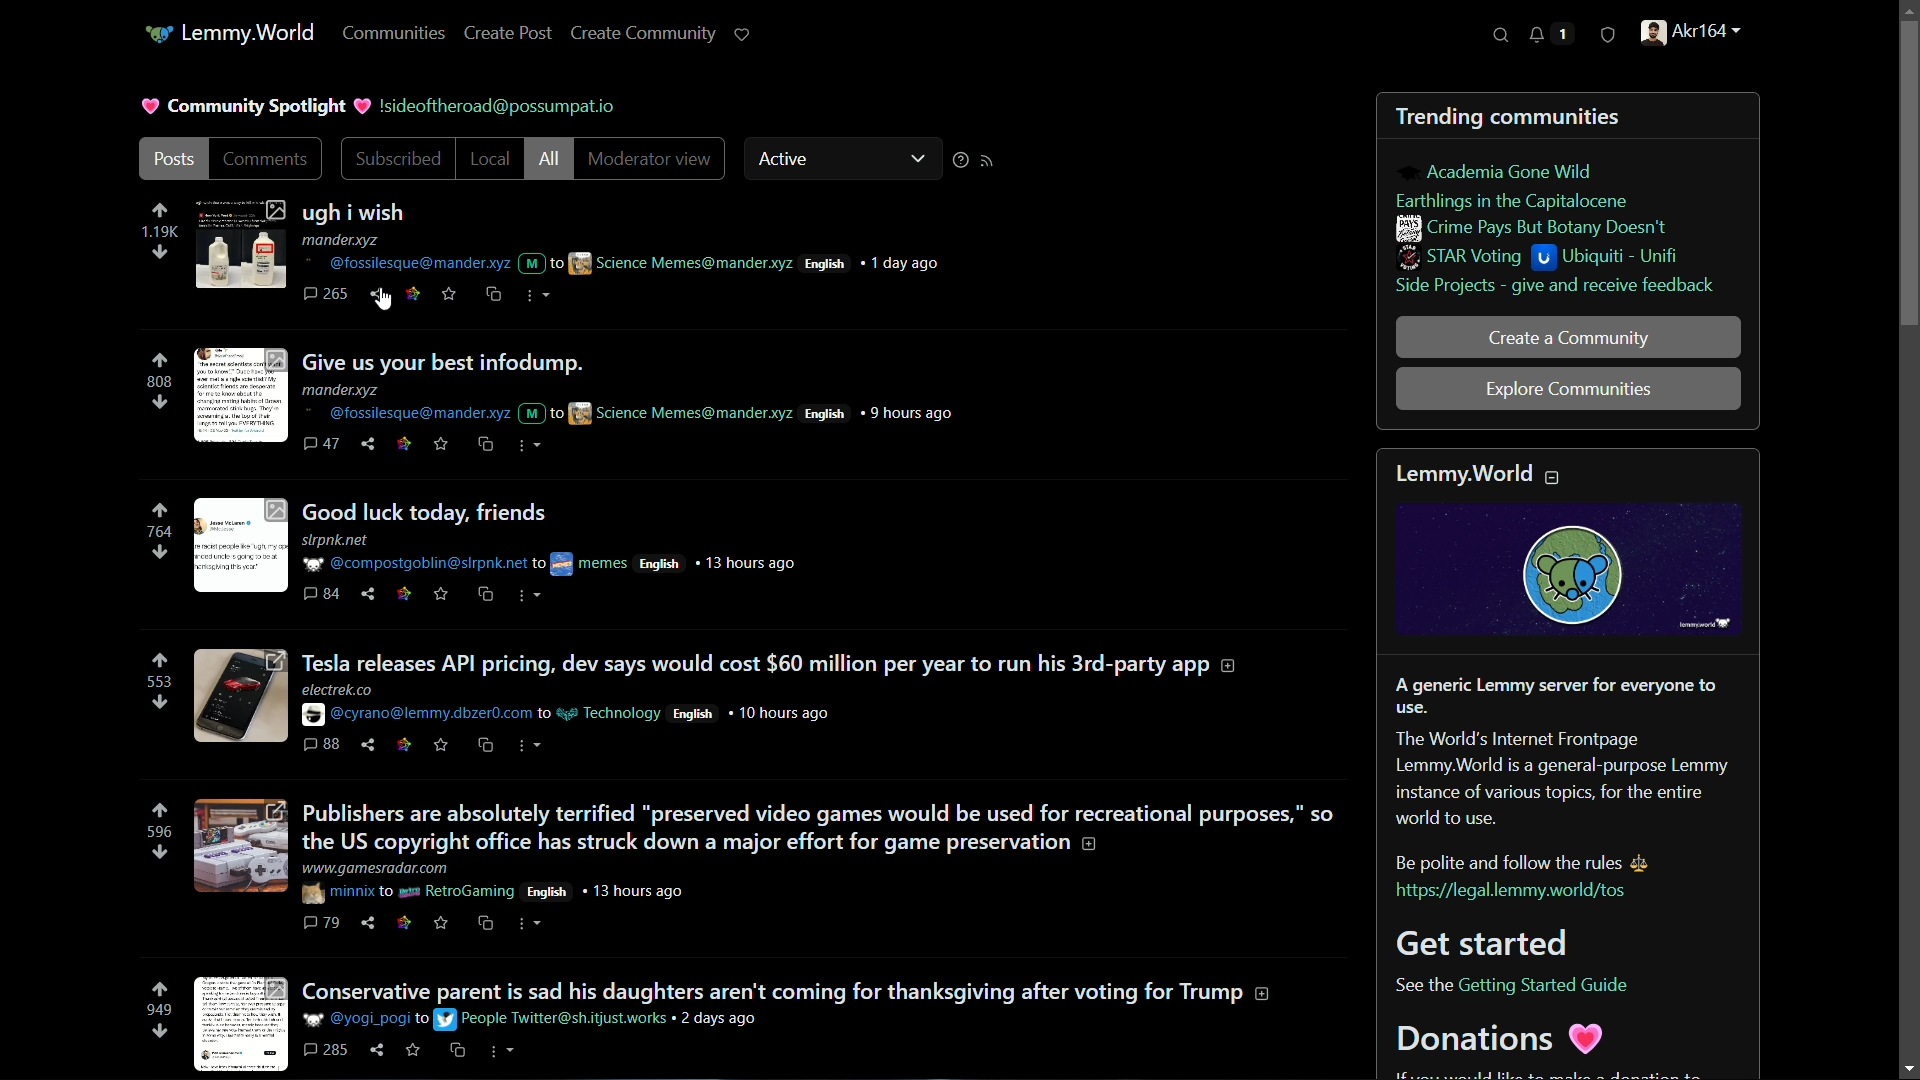  Describe the element at coordinates (161, 810) in the screenshot. I see `upvote` at that location.